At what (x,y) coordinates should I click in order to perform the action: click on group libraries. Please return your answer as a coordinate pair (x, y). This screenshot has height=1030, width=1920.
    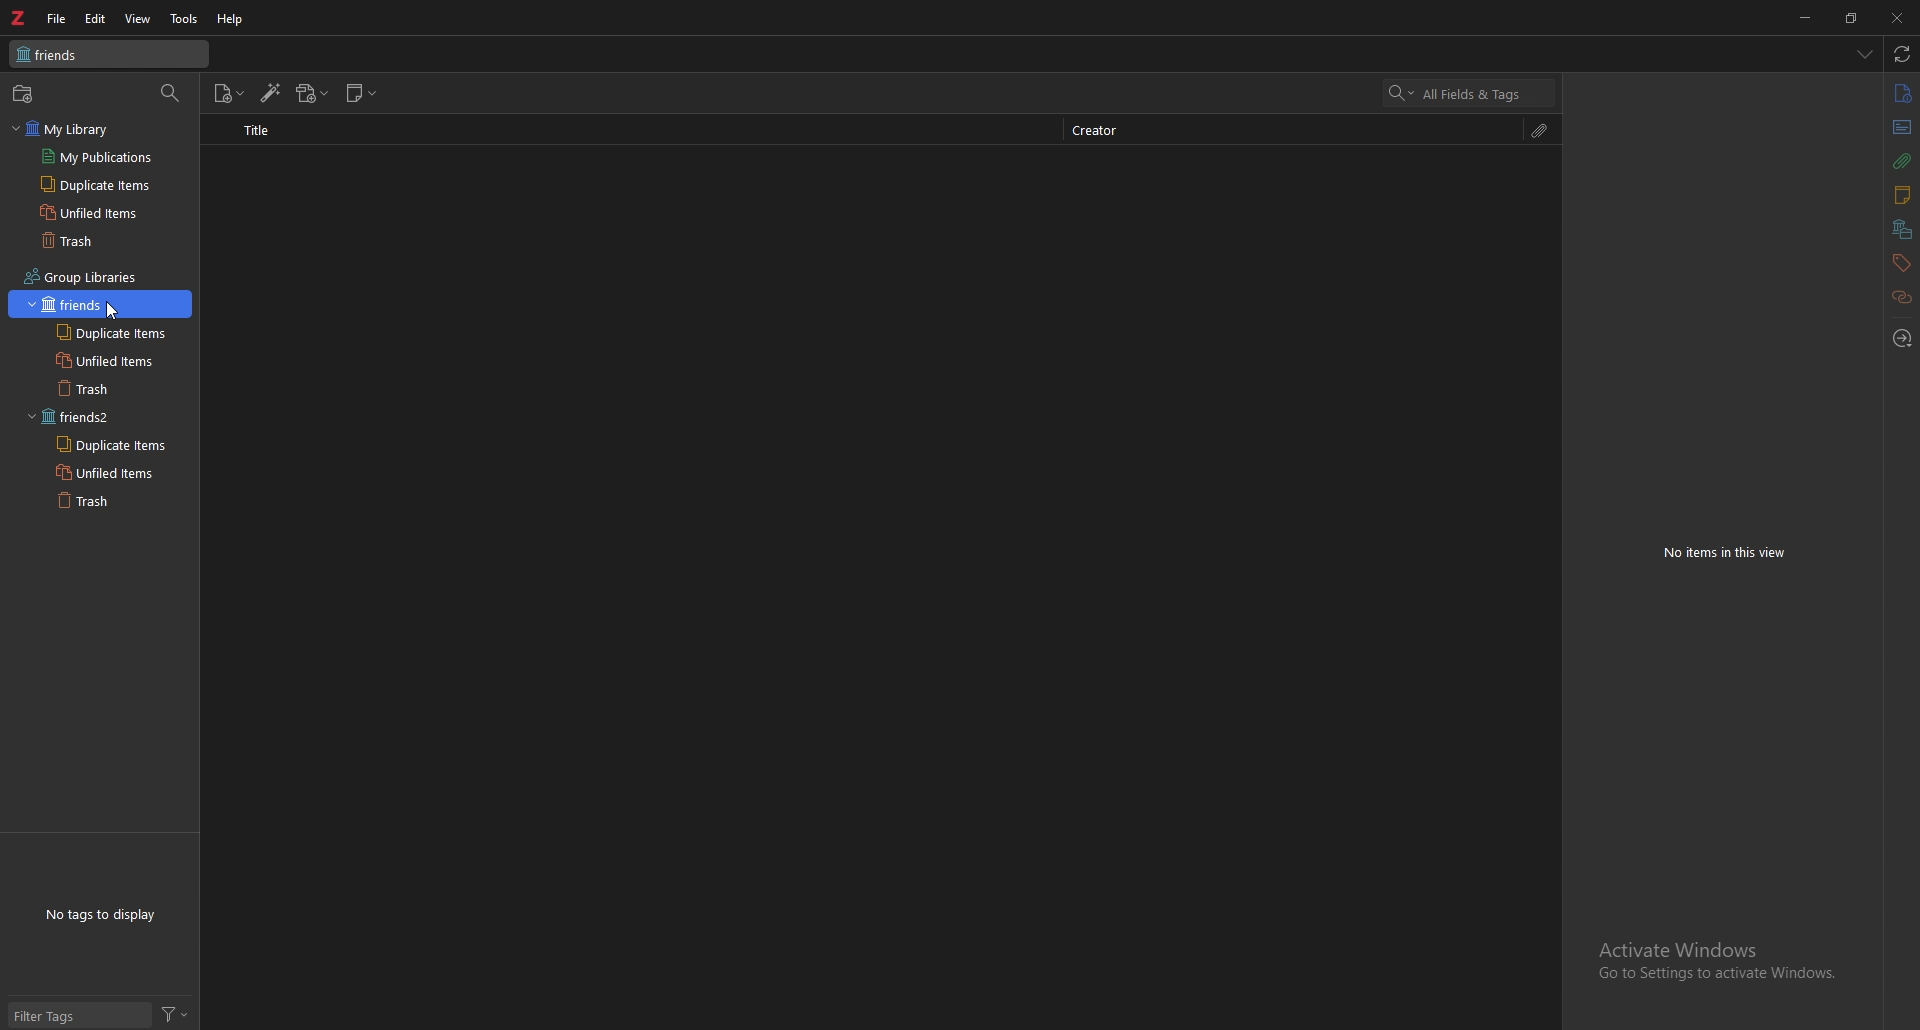
    Looking at the image, I should click on (76, 274).